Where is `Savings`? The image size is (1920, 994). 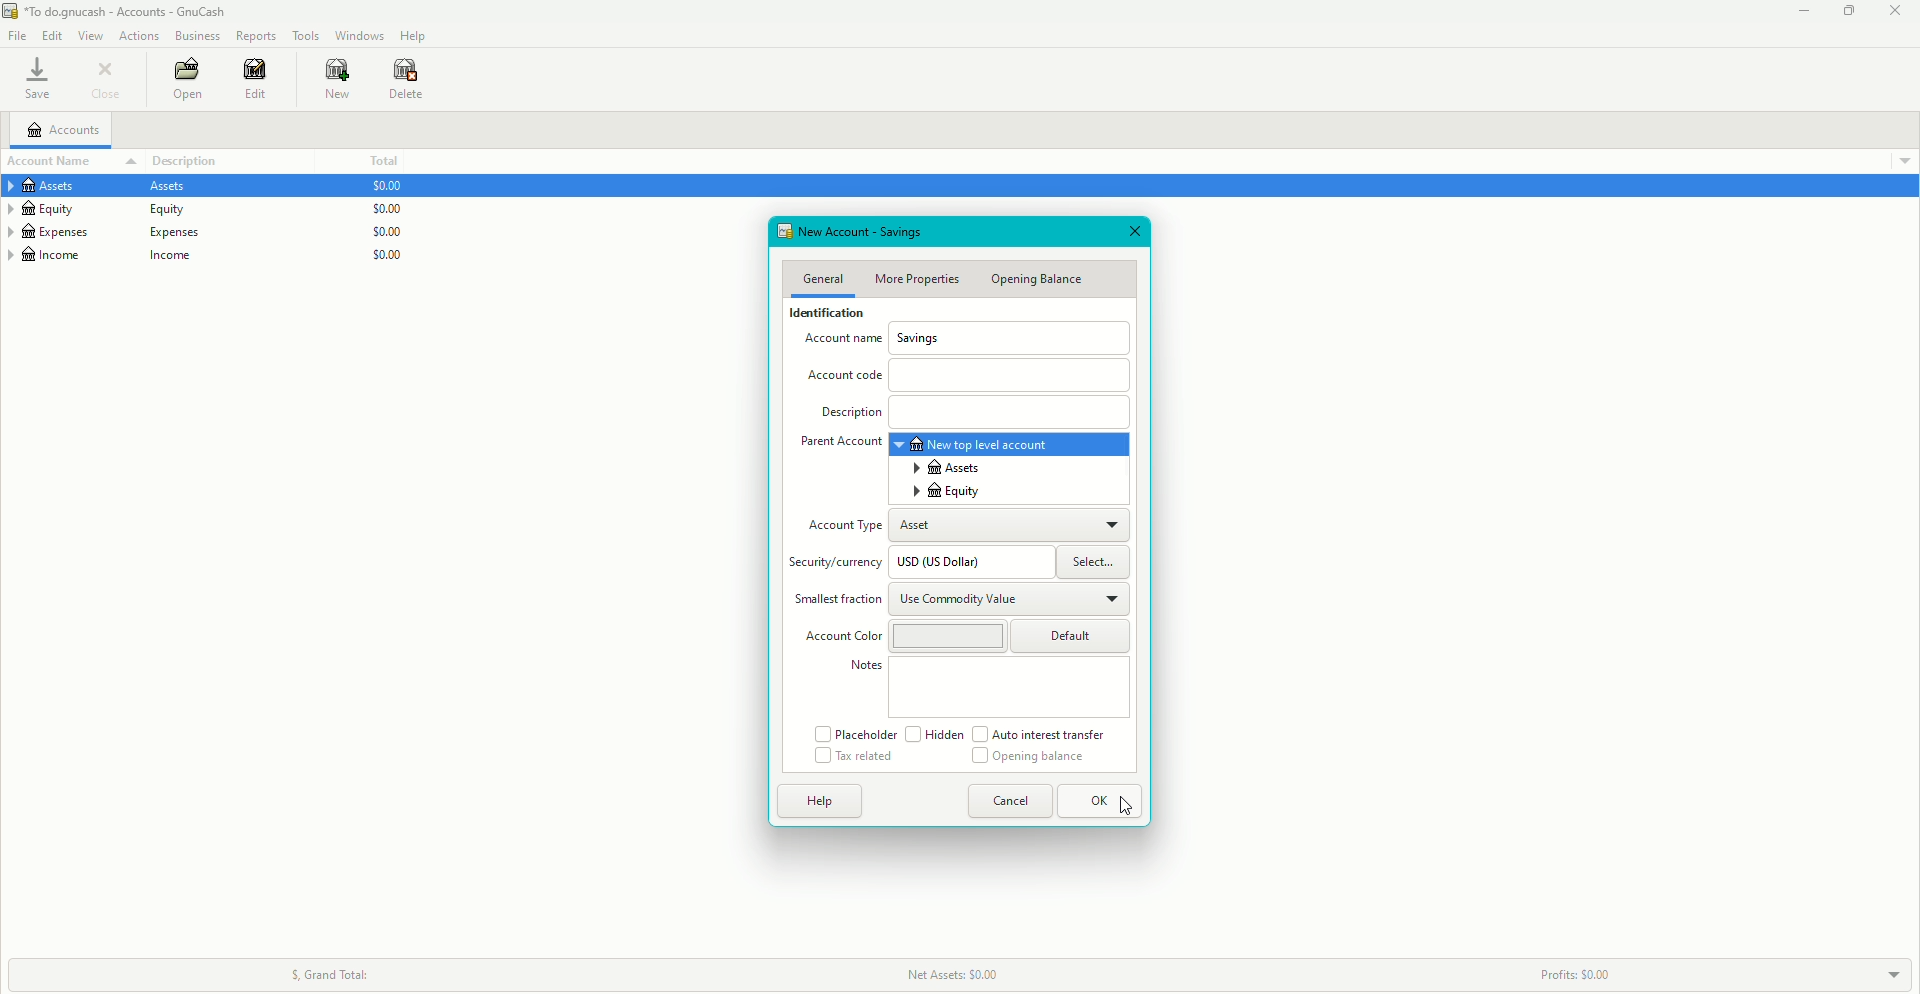 Savings is located at coordinates (920, 338).